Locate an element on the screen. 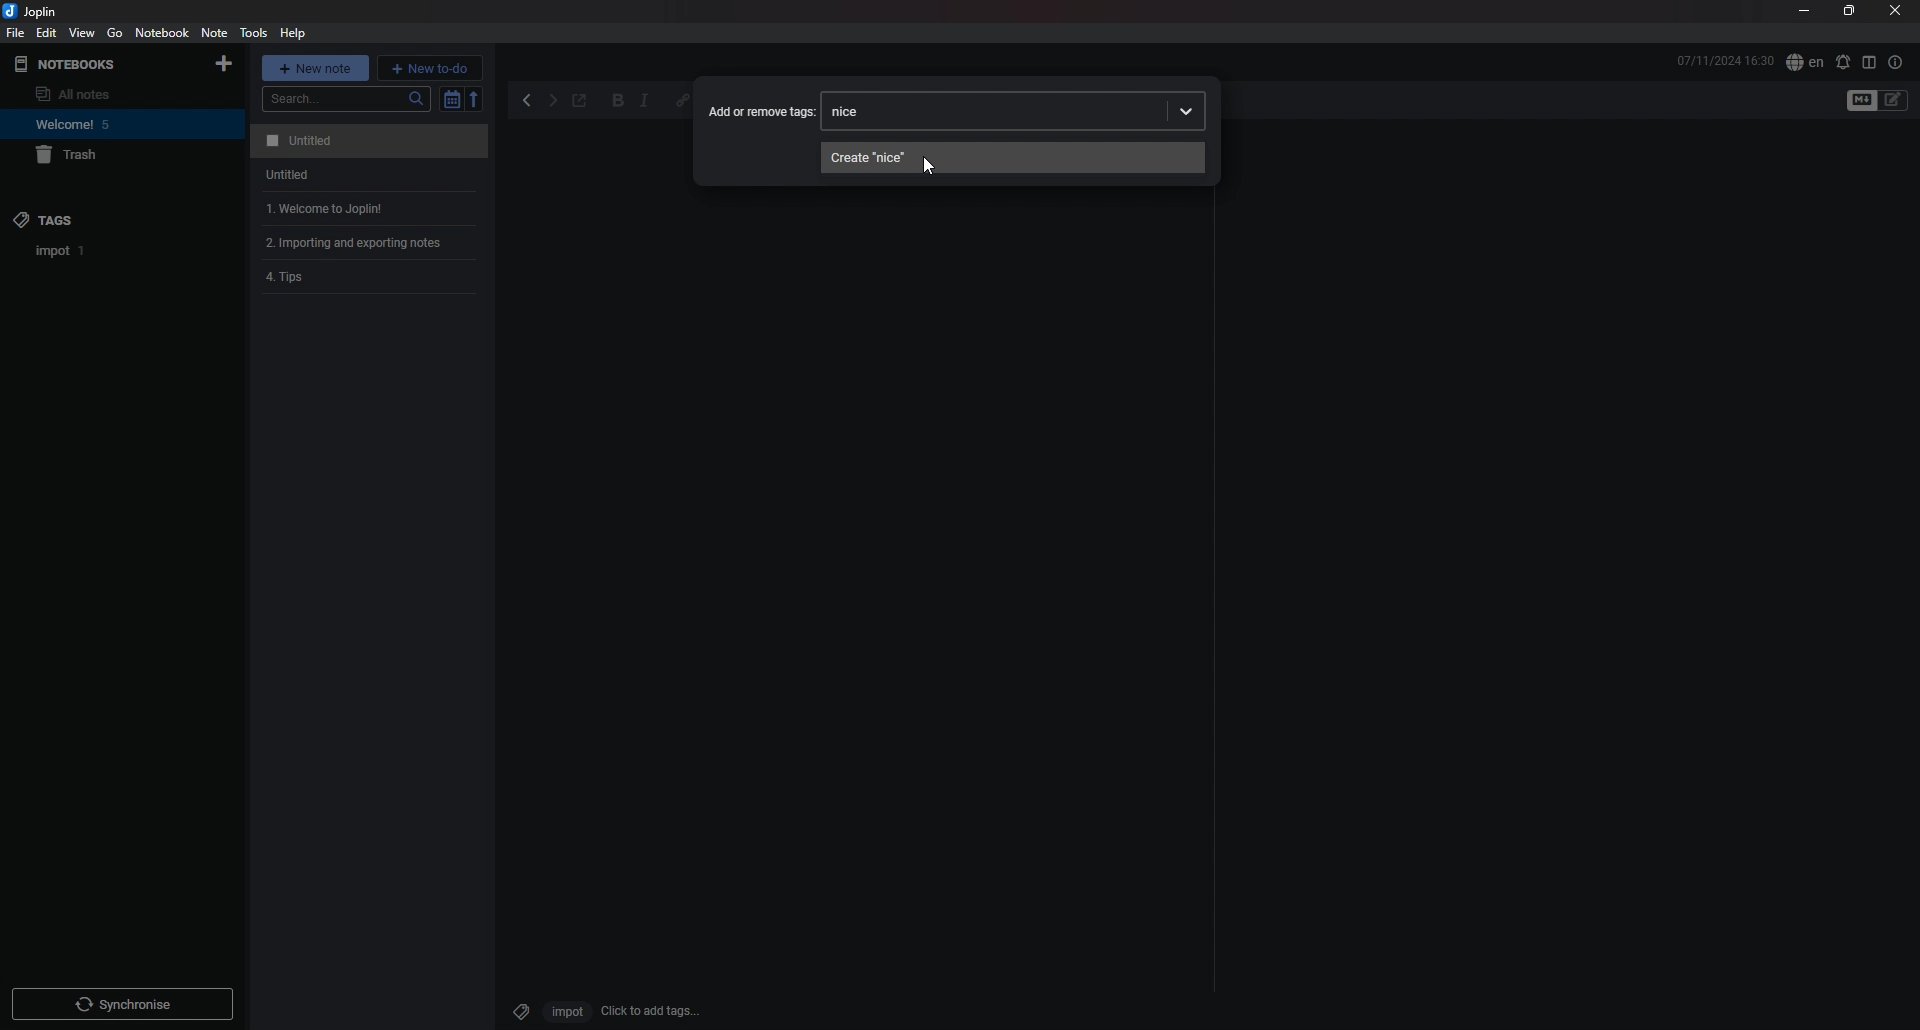 This screenshot has height=1030, width=1920. input box is located at coordinates (1046, 111).